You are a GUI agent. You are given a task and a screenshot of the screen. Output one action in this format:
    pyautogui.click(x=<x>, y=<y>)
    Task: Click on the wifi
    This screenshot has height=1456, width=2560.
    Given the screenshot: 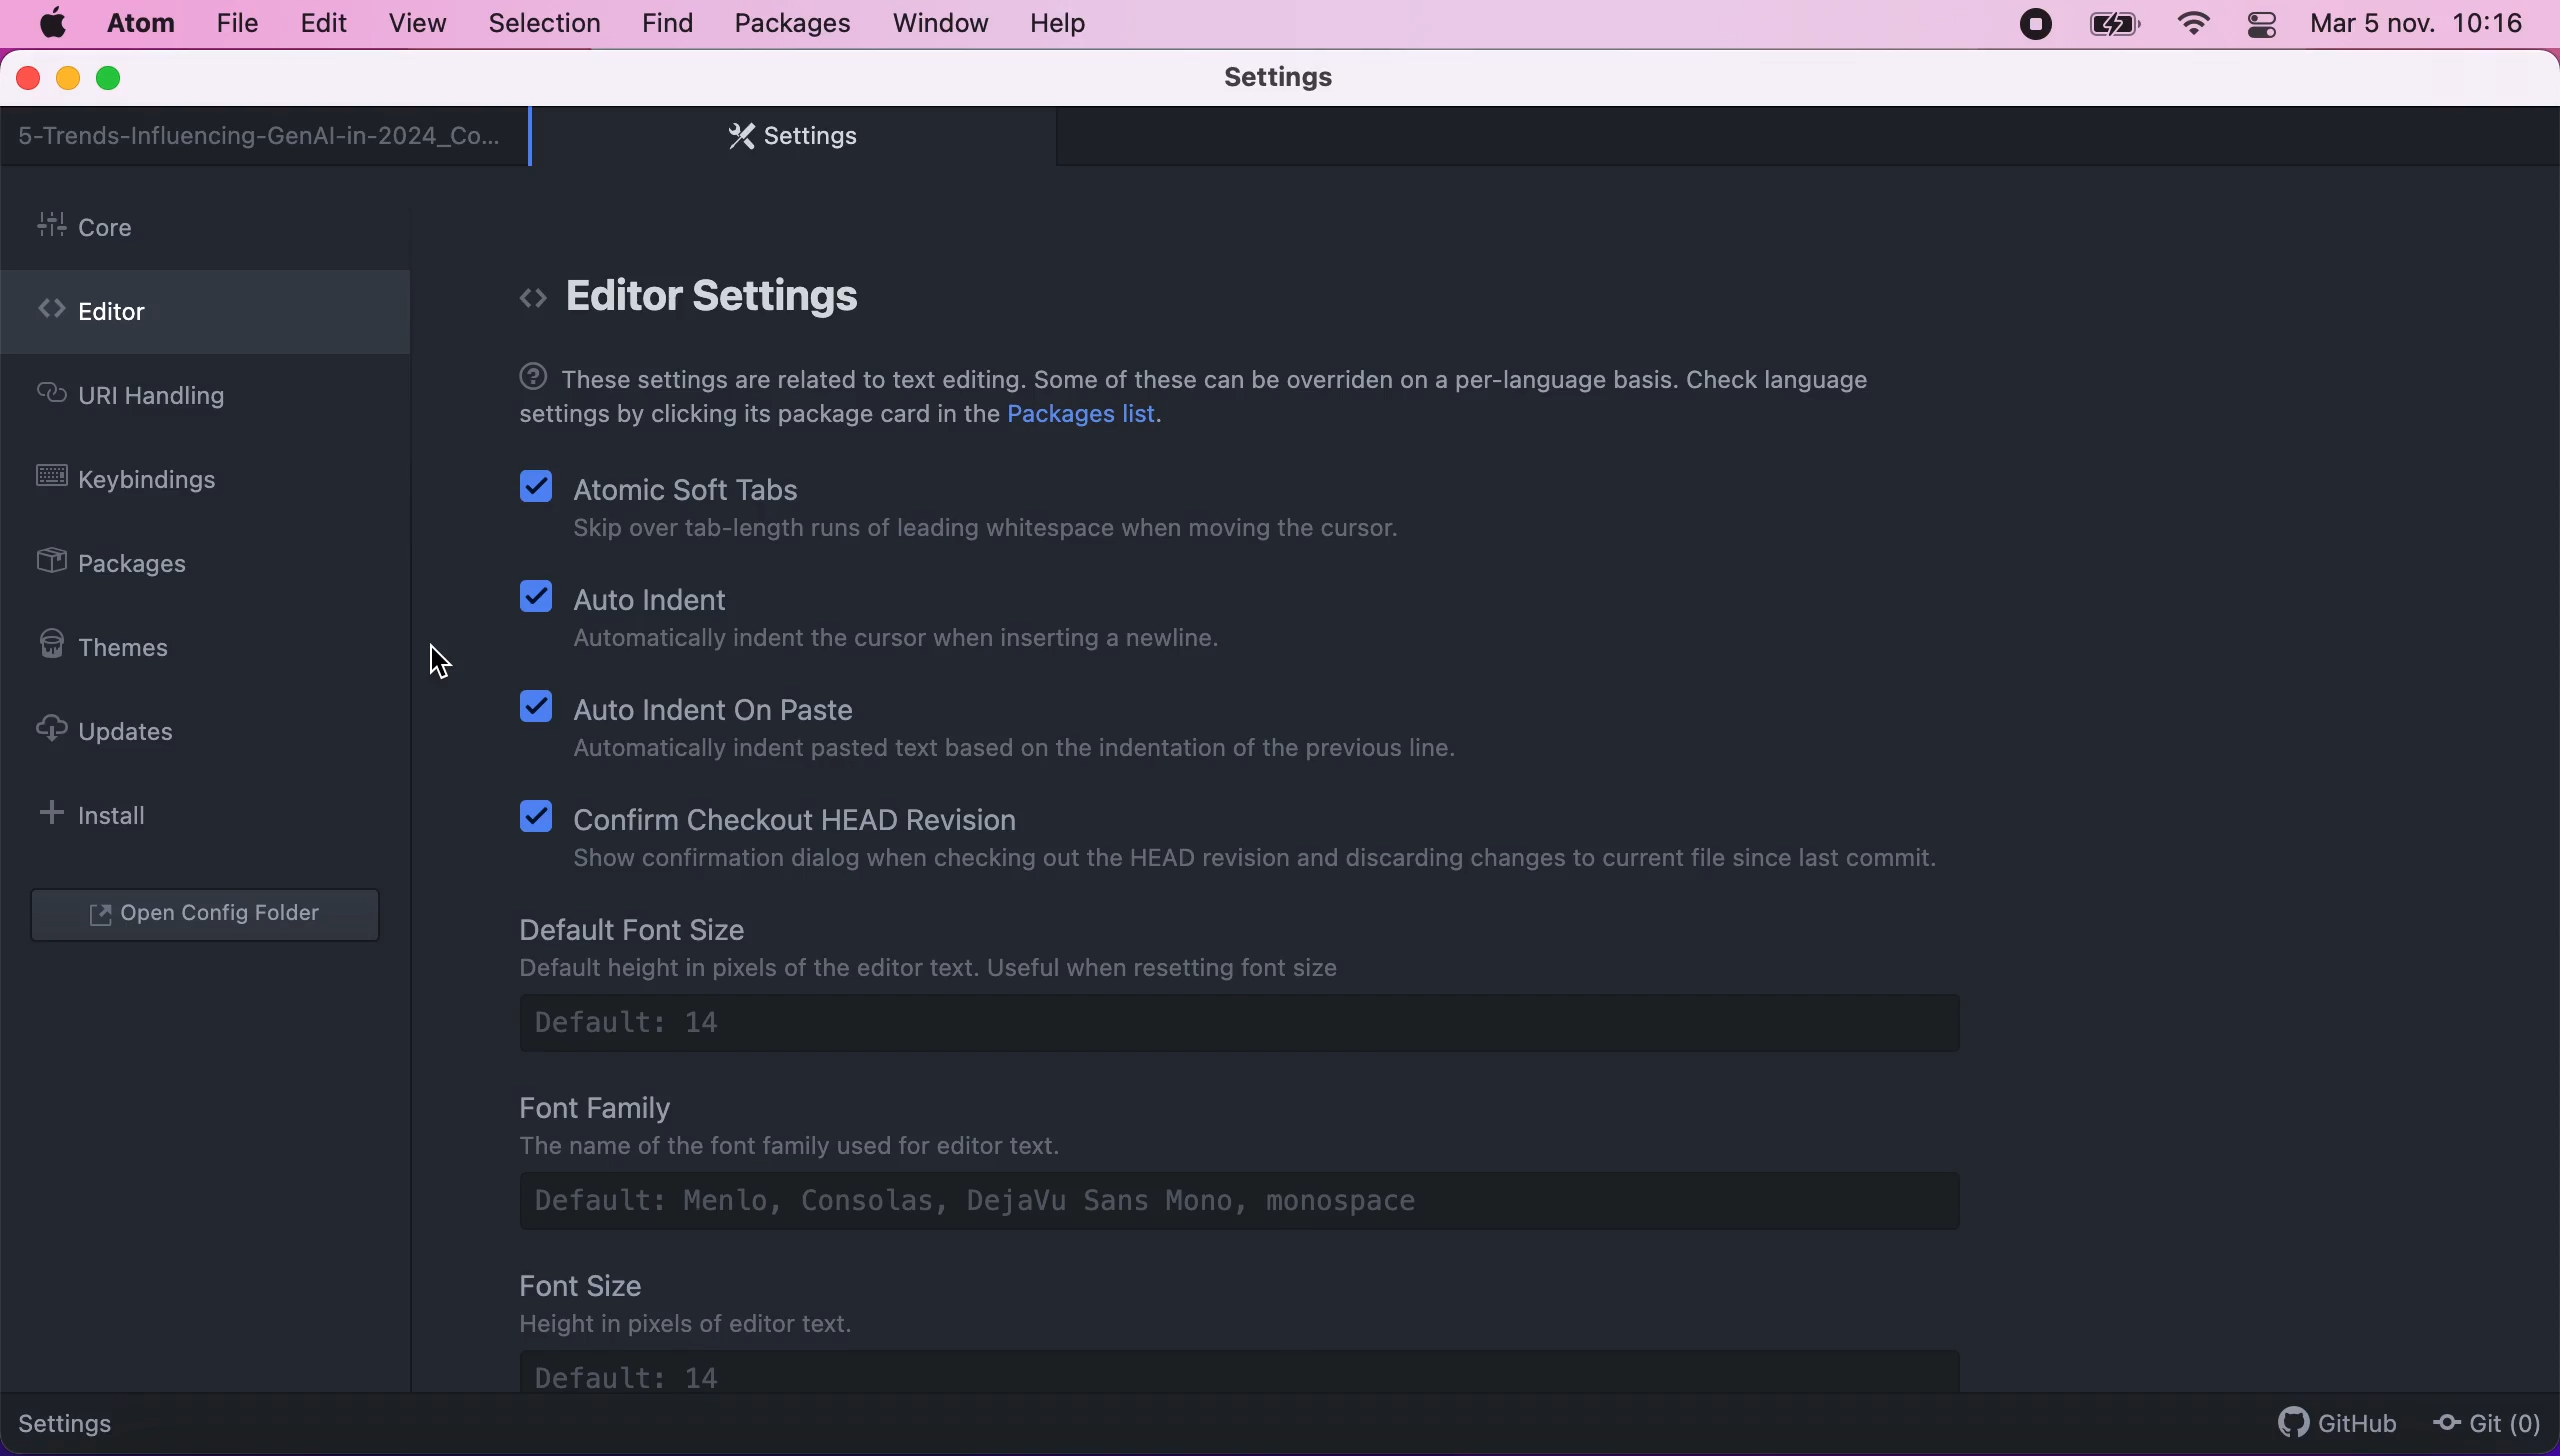 What is the action you would take?
    pyautogui.click(x=2190, y=25)
    